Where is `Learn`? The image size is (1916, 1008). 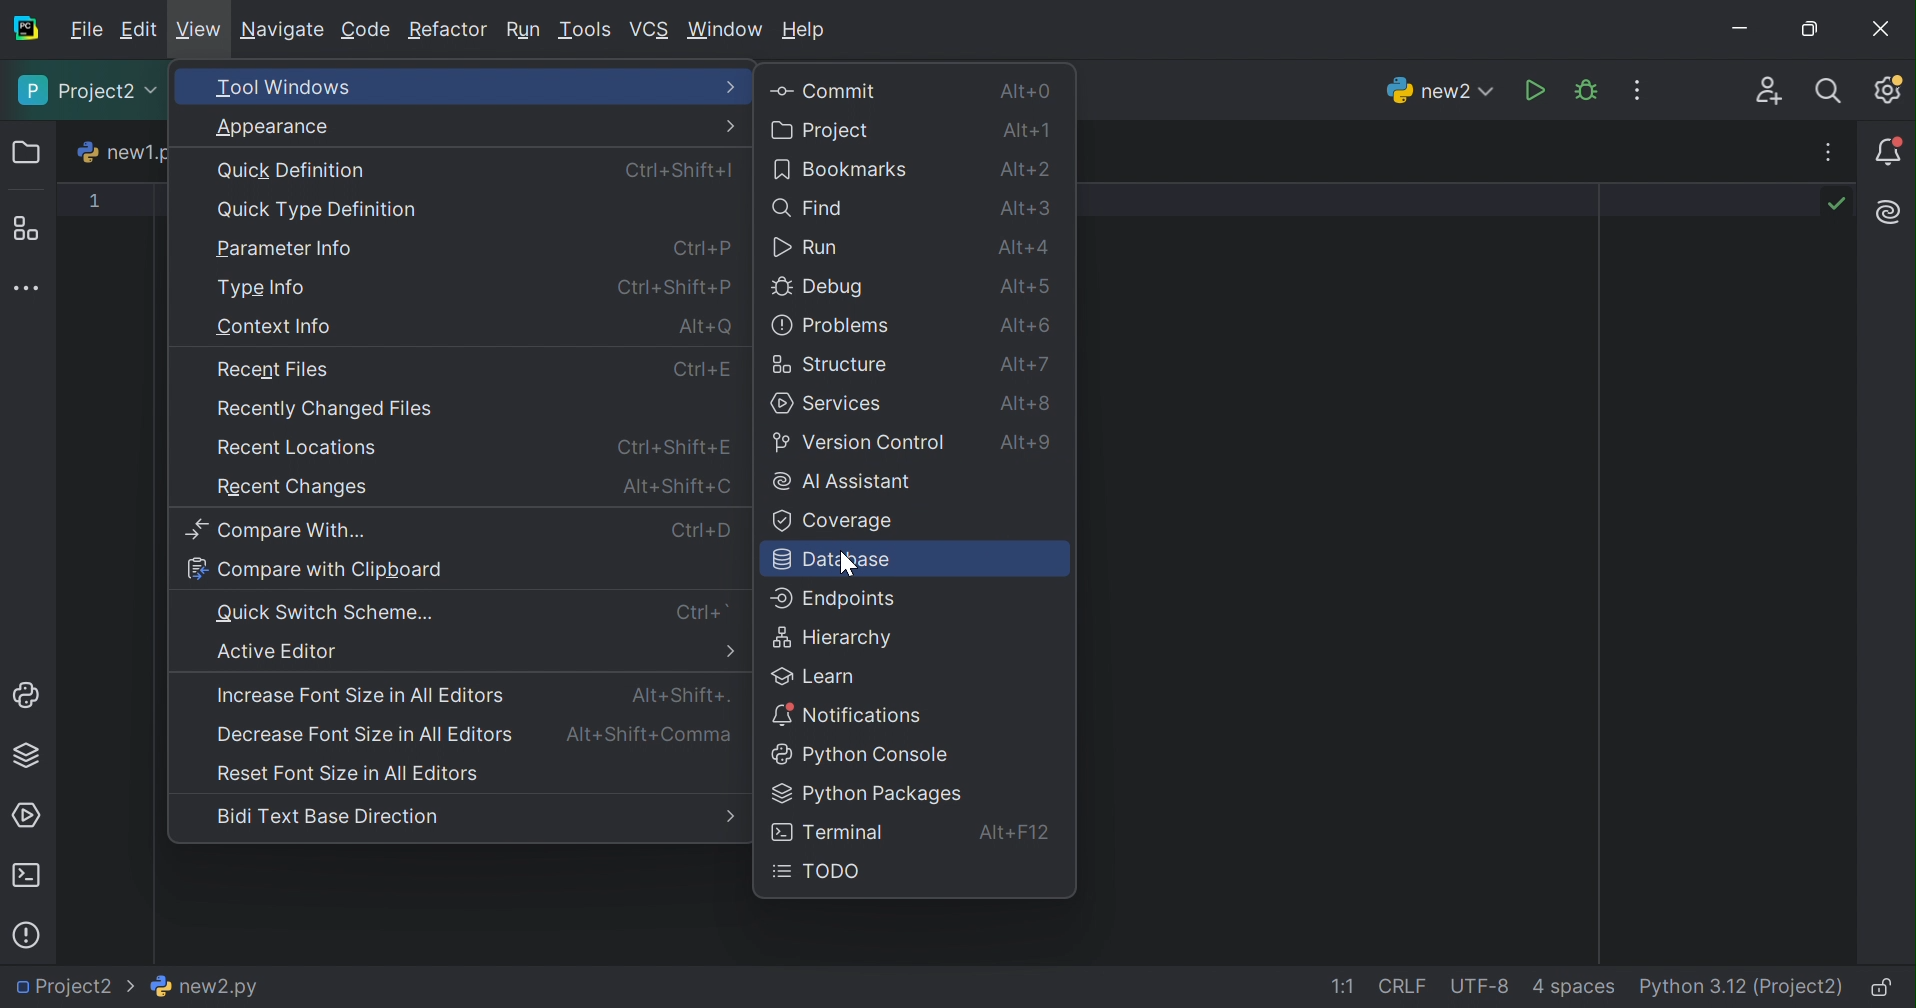 Learn is located at coordinates (811, 677).